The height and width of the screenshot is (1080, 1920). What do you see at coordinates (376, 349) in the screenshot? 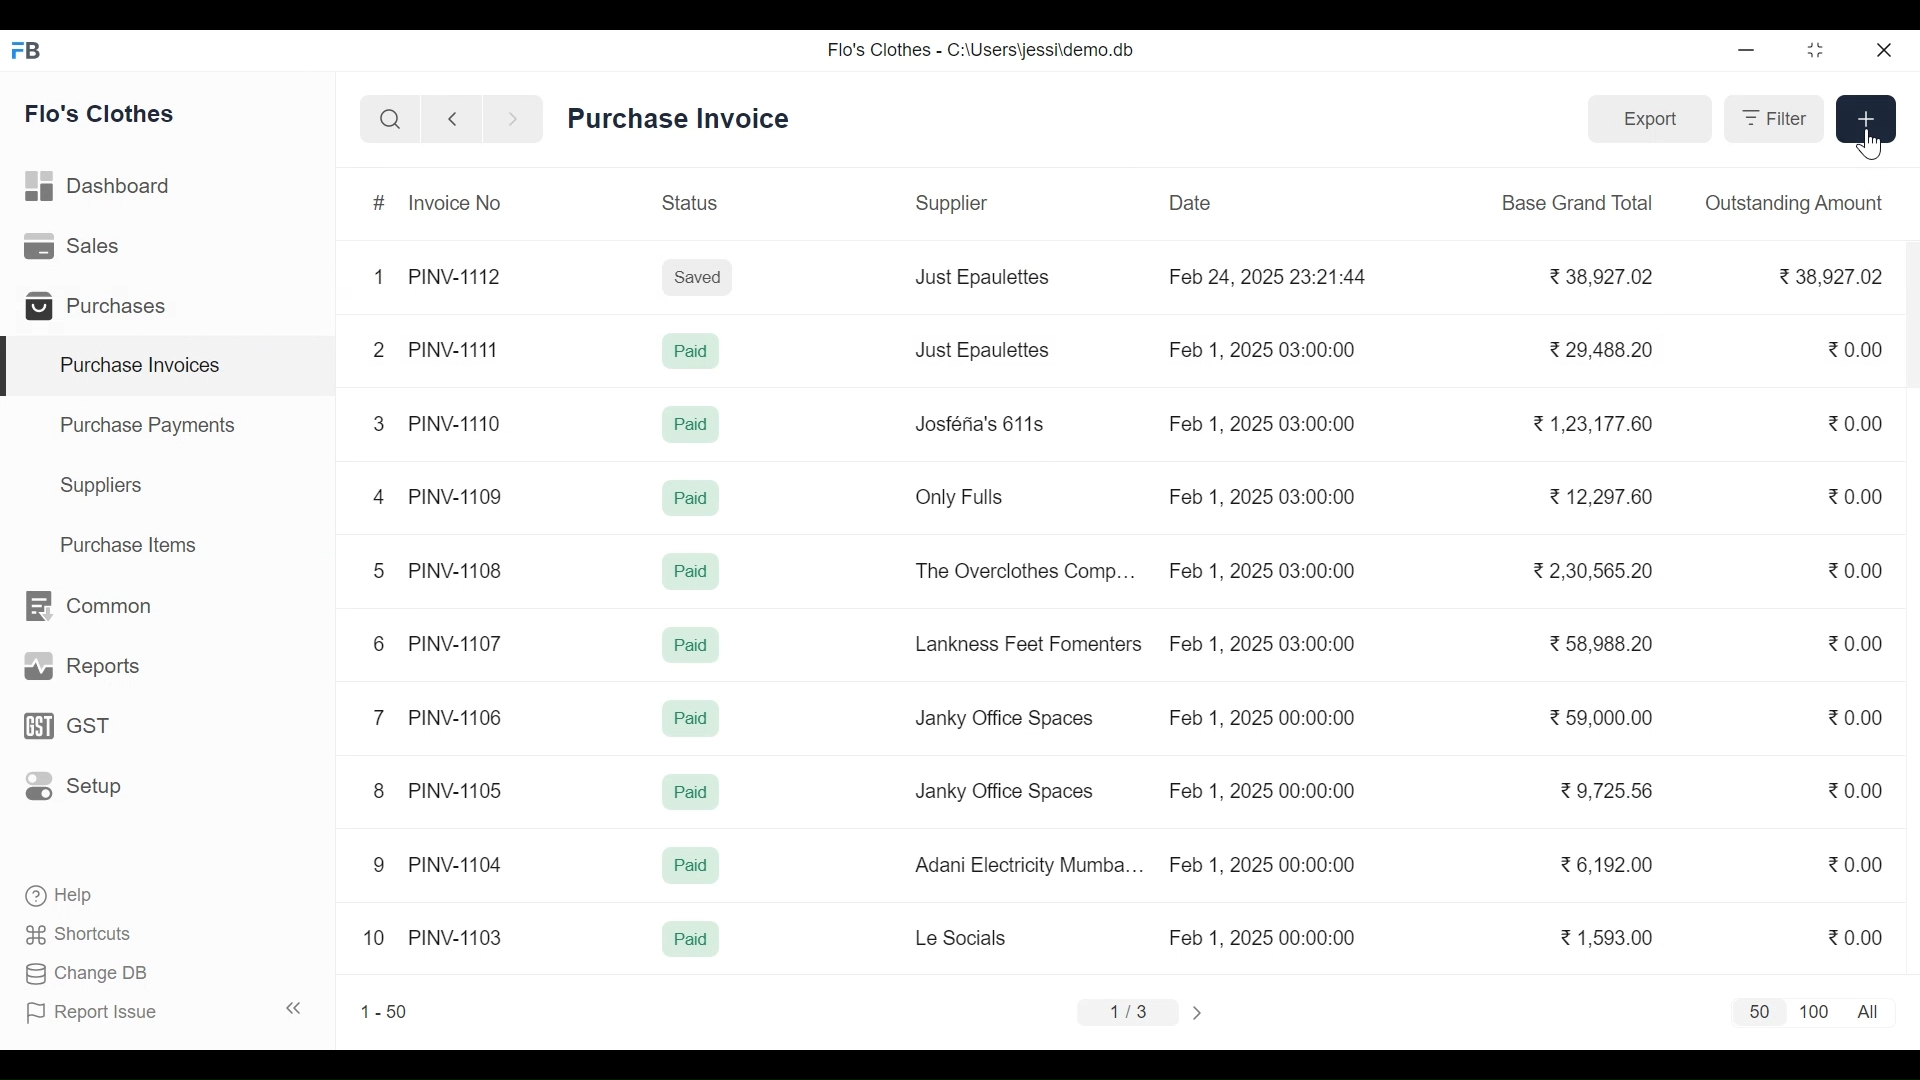
I see `2` at bounding box center [376, 349].